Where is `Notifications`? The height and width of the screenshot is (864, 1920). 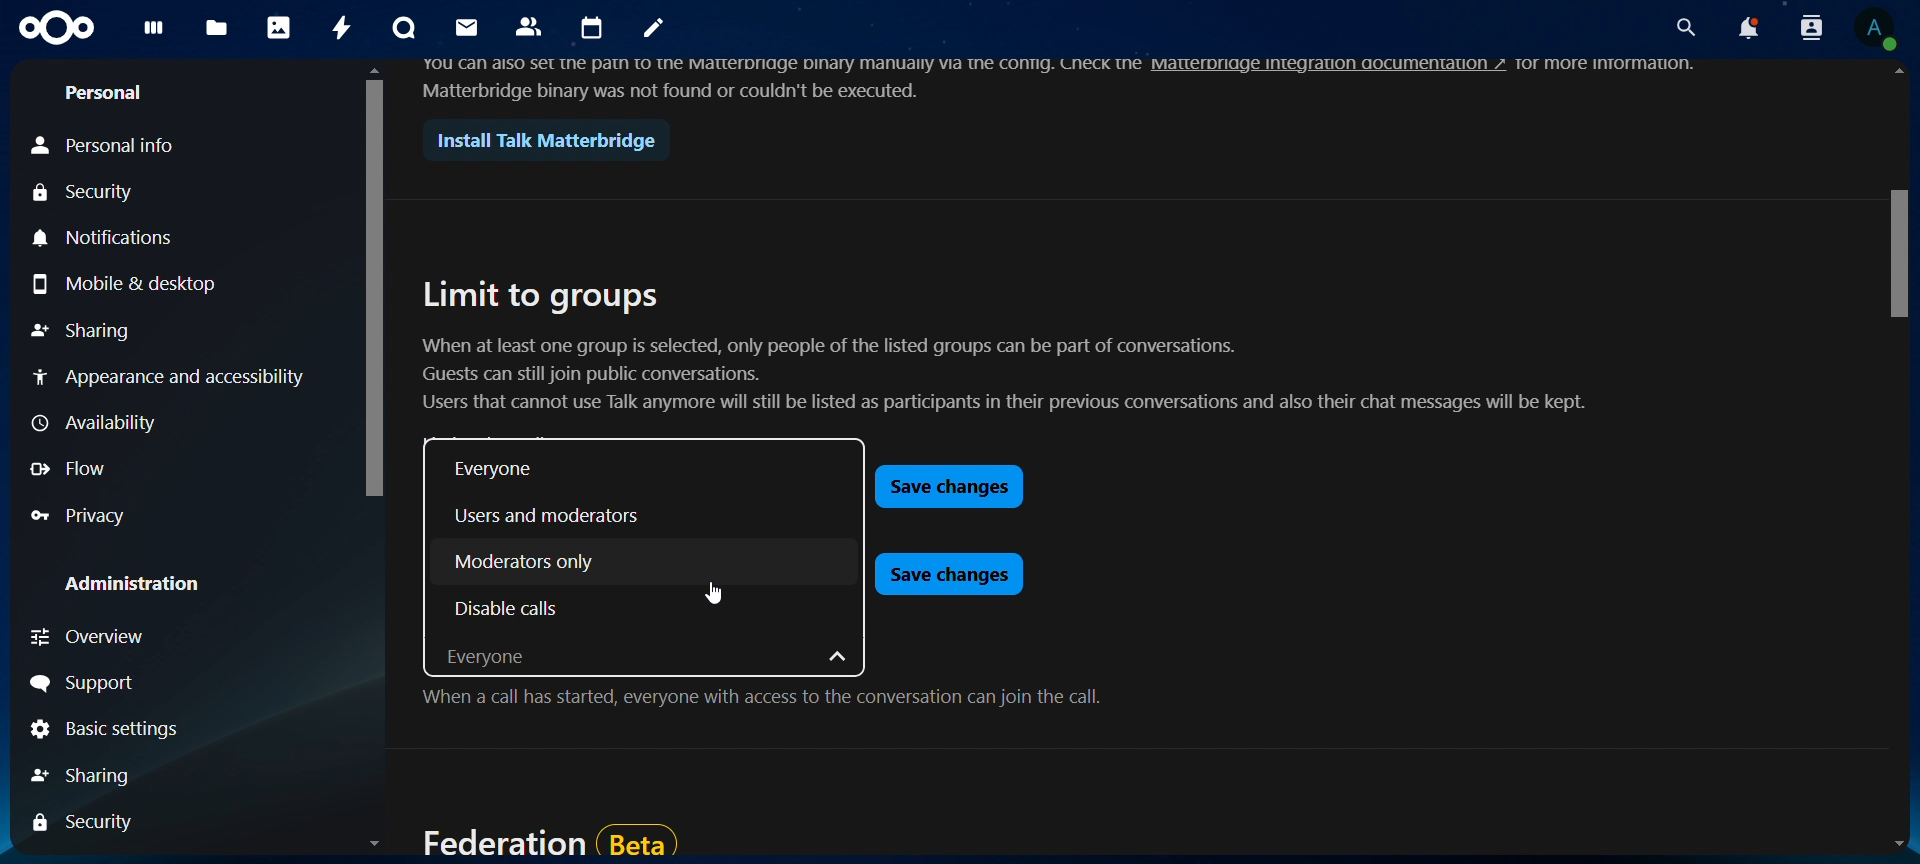
Notifications is located at coordinates (165, 241).